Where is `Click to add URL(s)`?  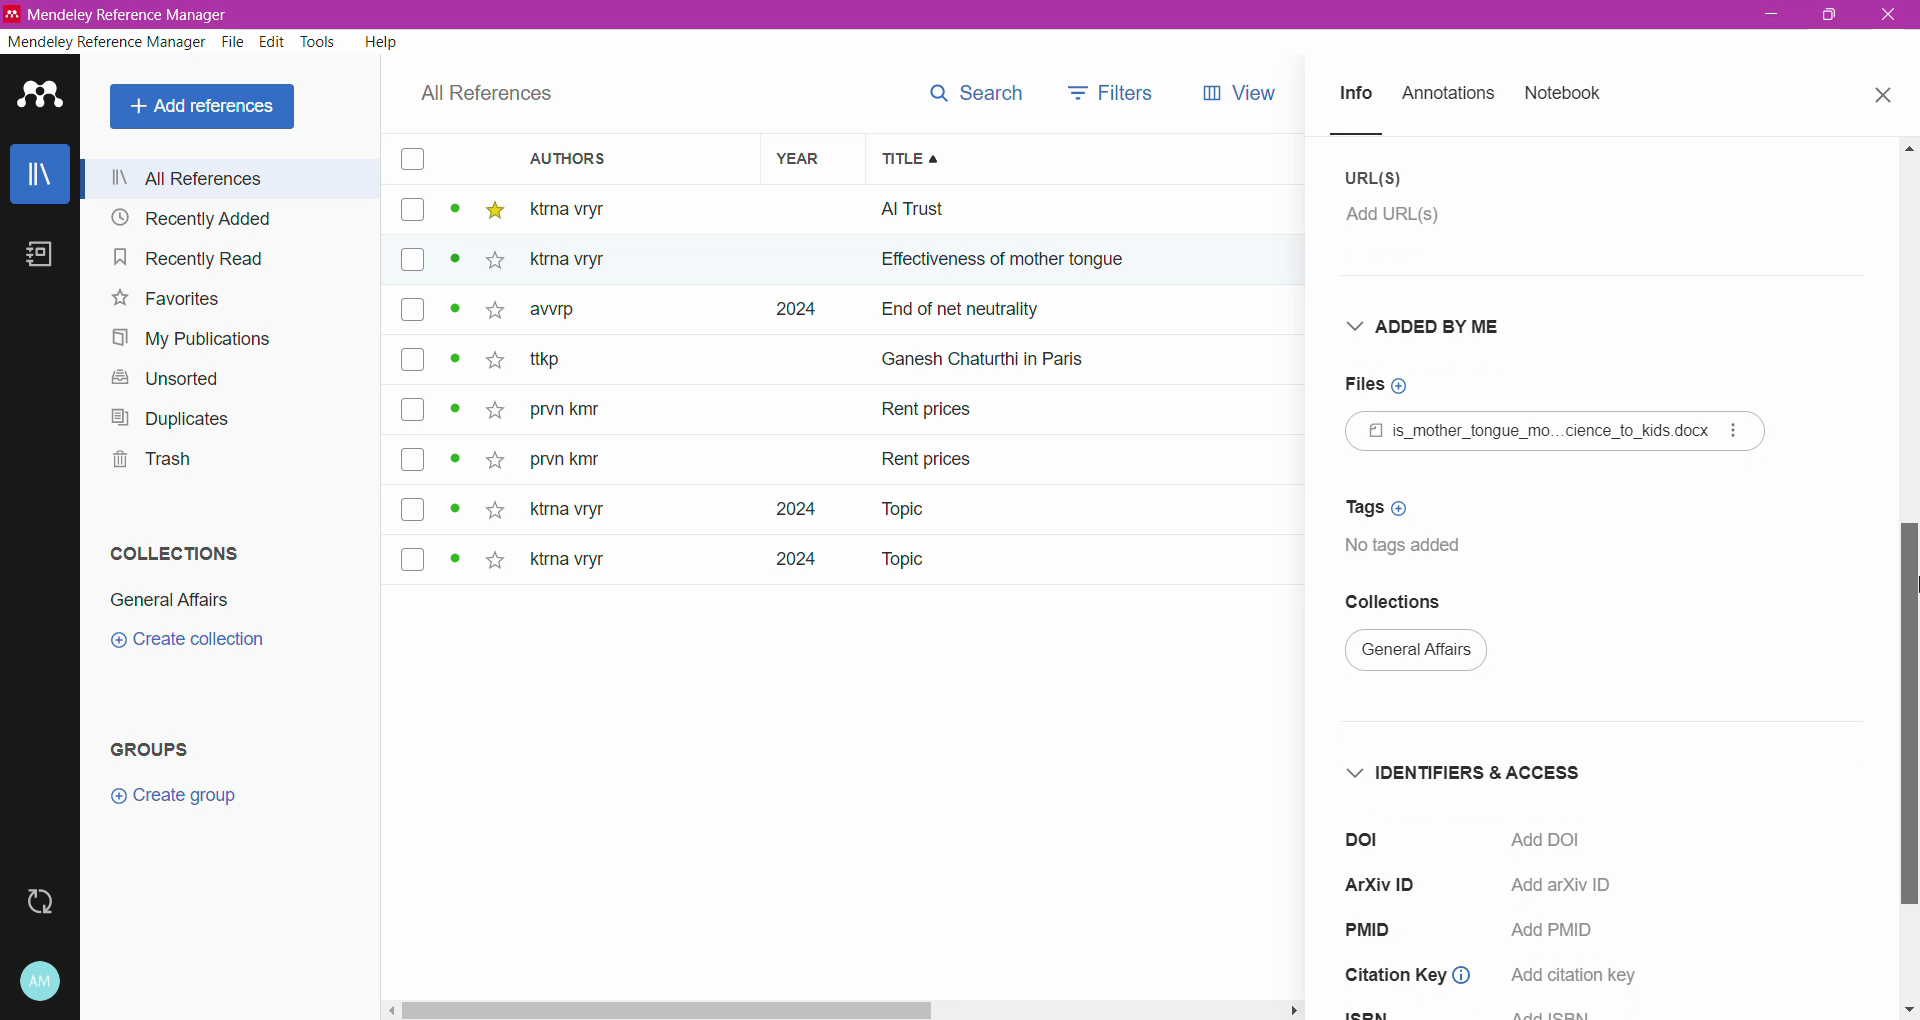 Click to add URL(s) is located at coordinates (1406, 220).